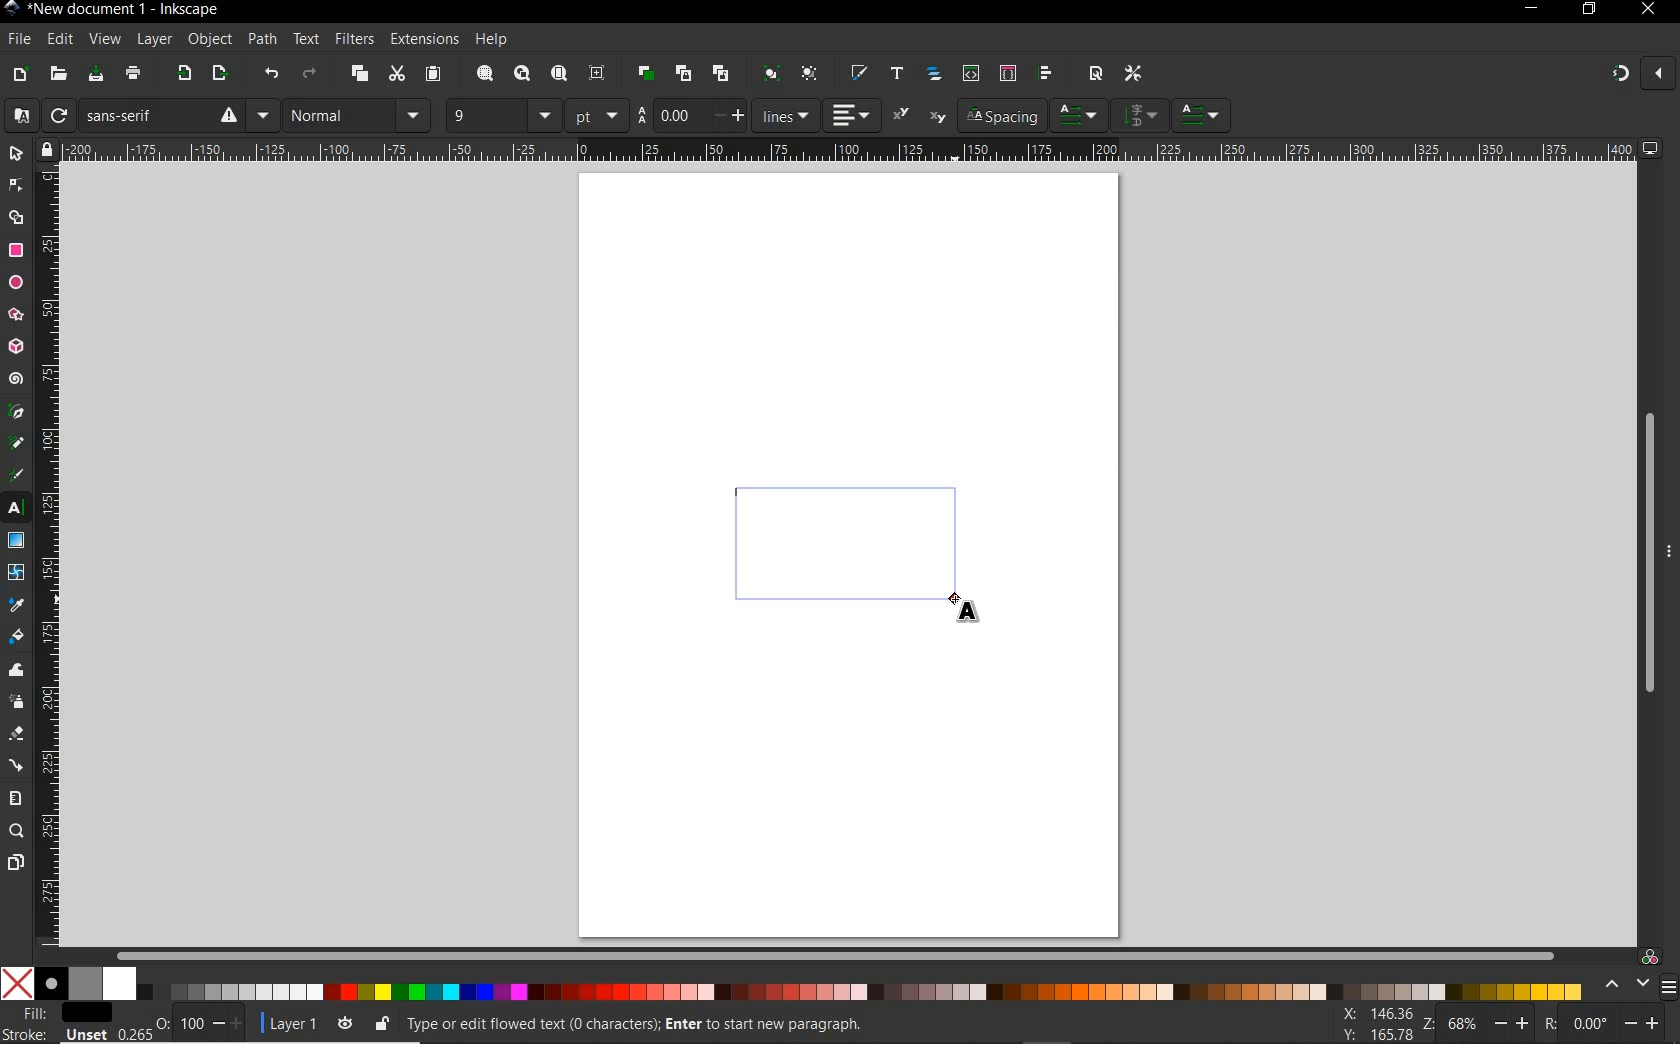 The image size is (1680, 1044). What do you see at coordinates (345, 1022) in the screenshot?
I see `toggle currnt layer` at bounding box center [345, 1022].